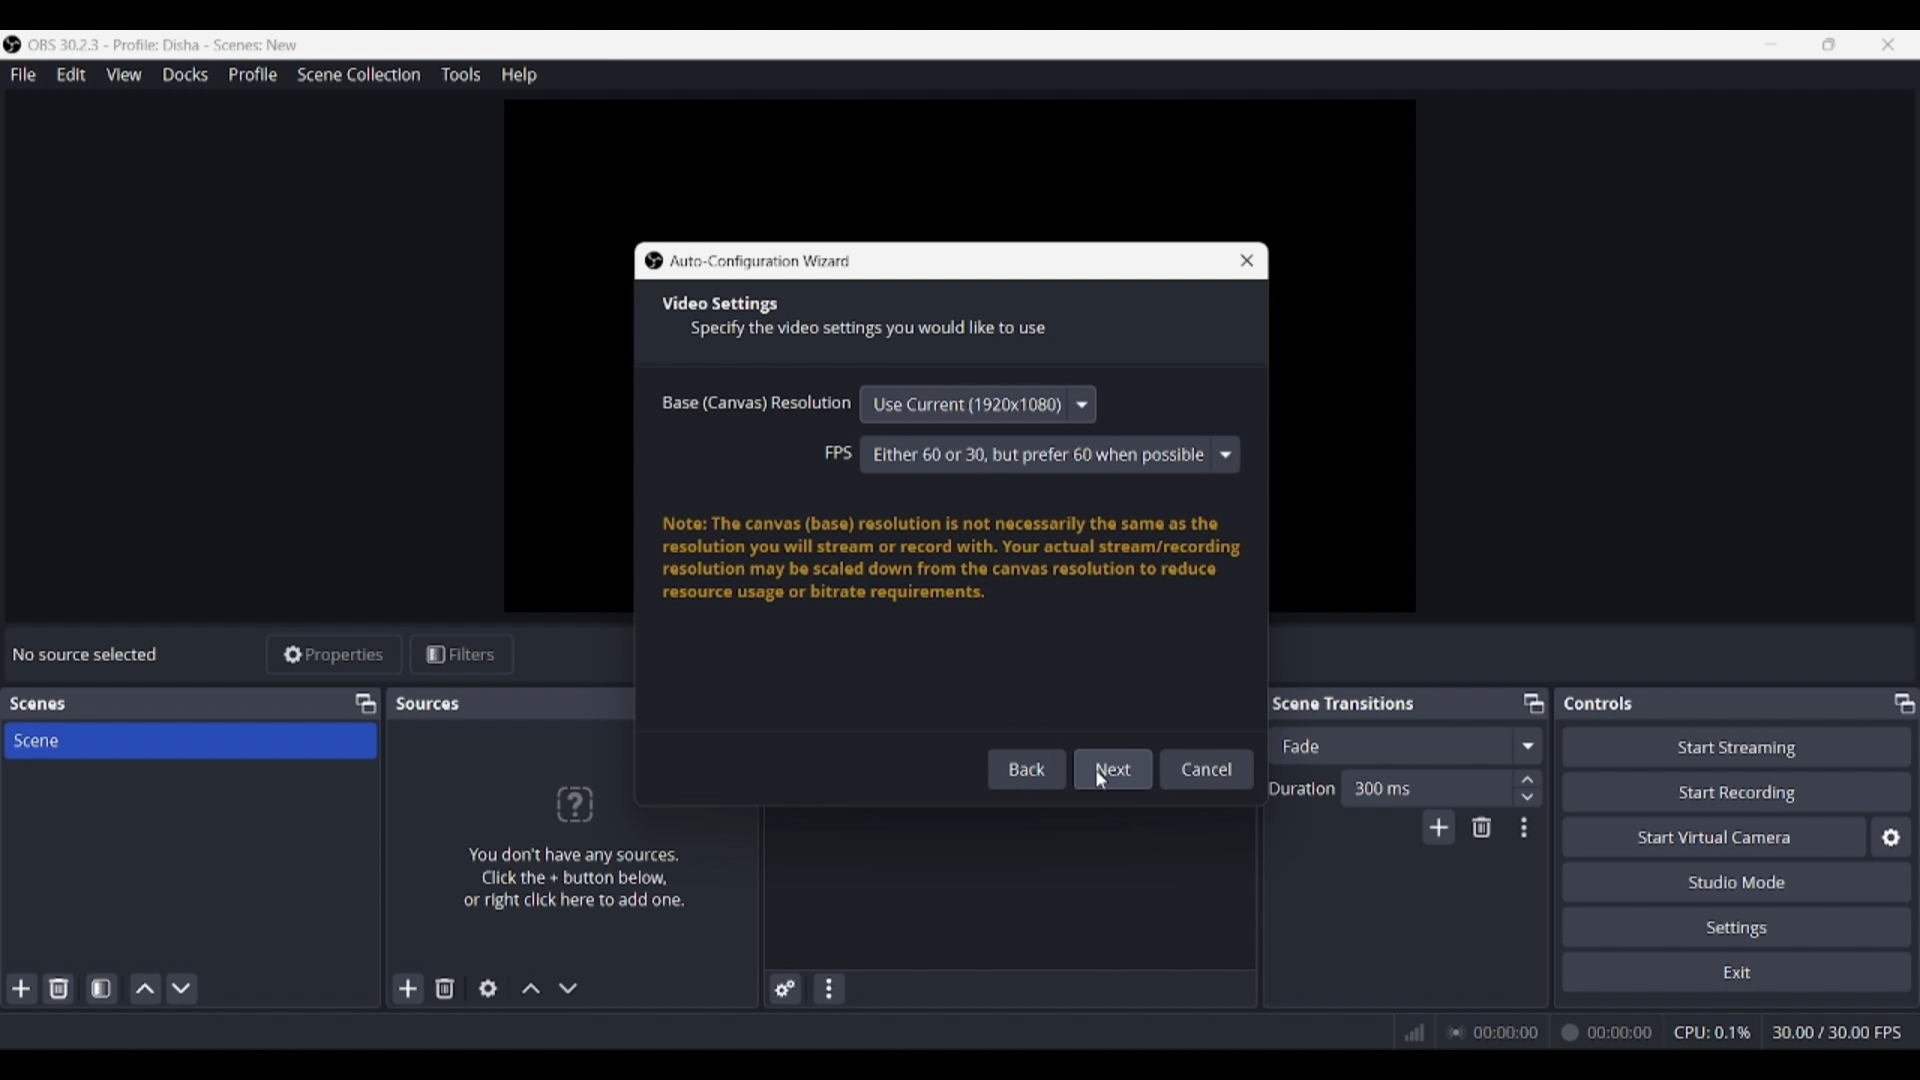 This screenshot has width=1920, height=1080. Describe the element at coordinates (1389, 745) in the screenshot. I see `Current fade` at that location.